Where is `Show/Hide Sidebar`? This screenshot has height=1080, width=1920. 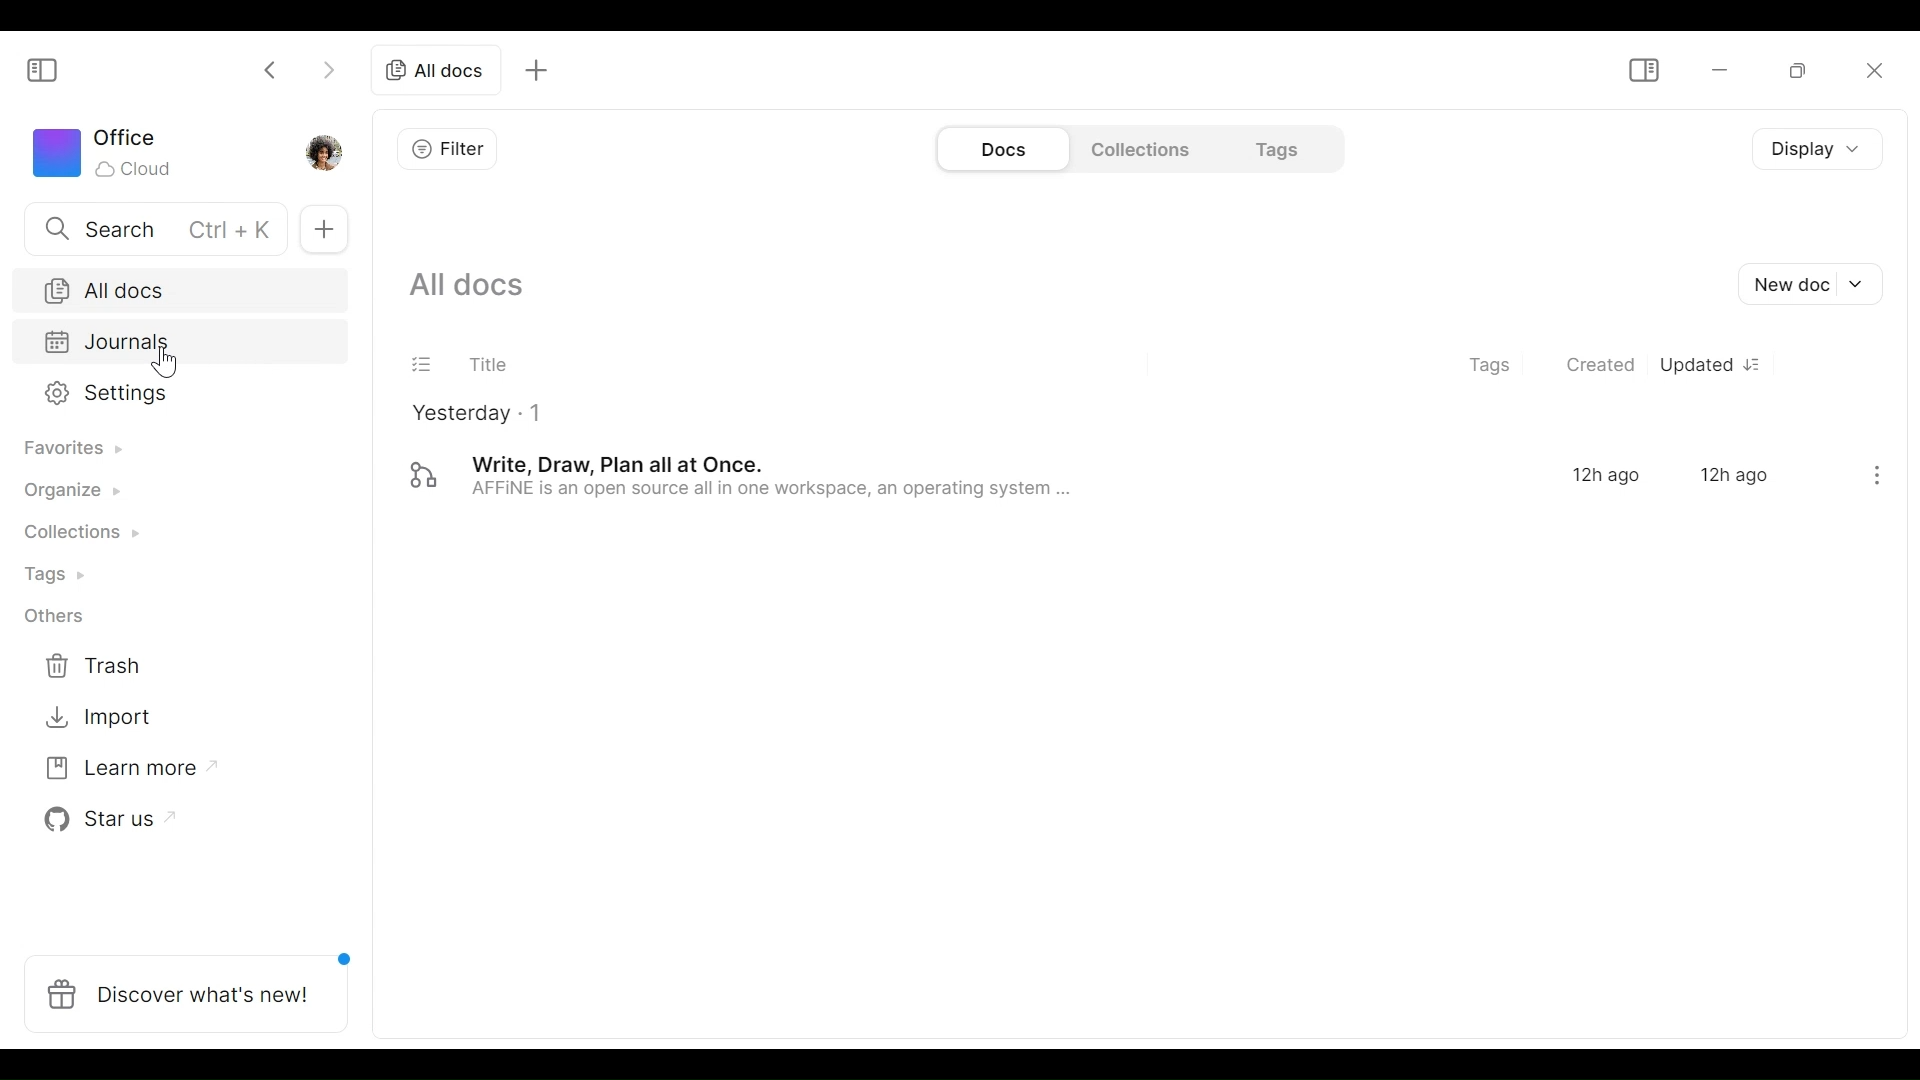
Show/Hide Sidebar is located at coordinates (1643, 71).